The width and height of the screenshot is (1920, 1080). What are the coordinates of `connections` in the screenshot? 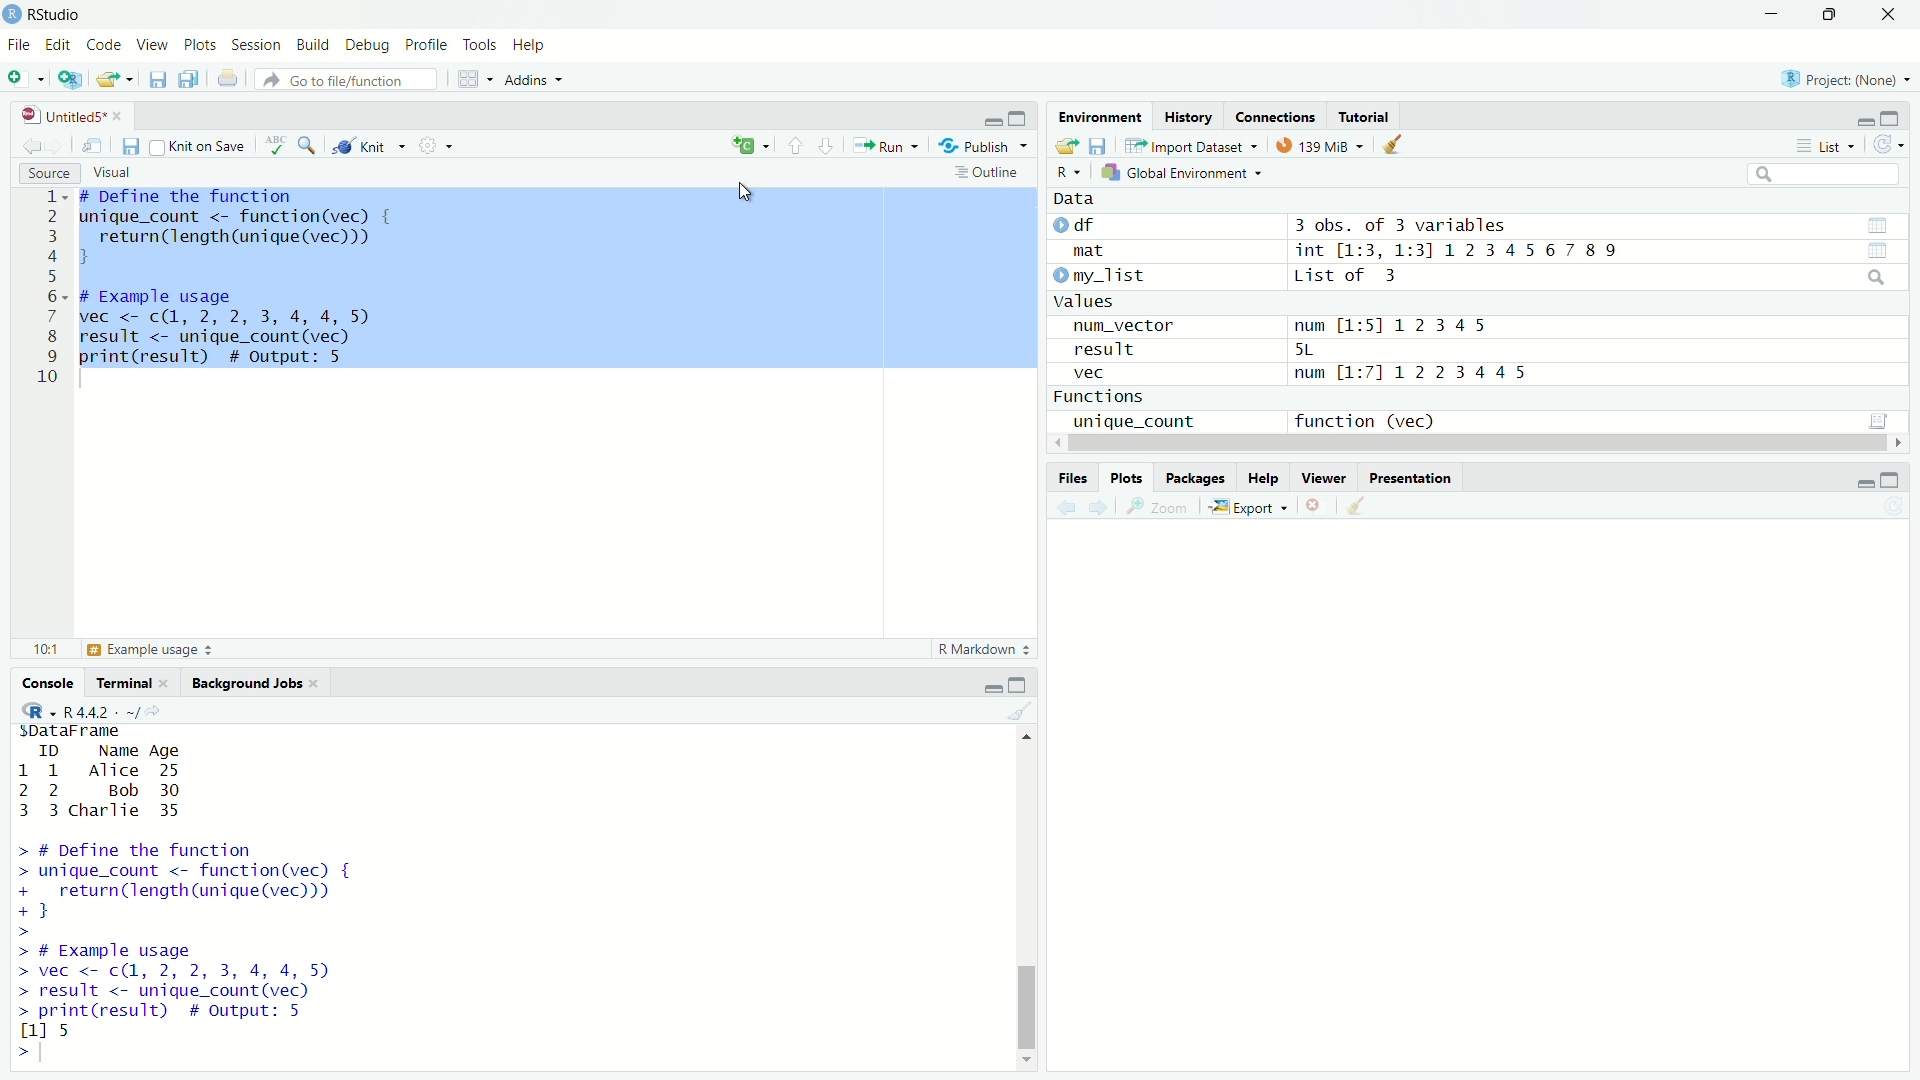 It's located at (1275, 116).